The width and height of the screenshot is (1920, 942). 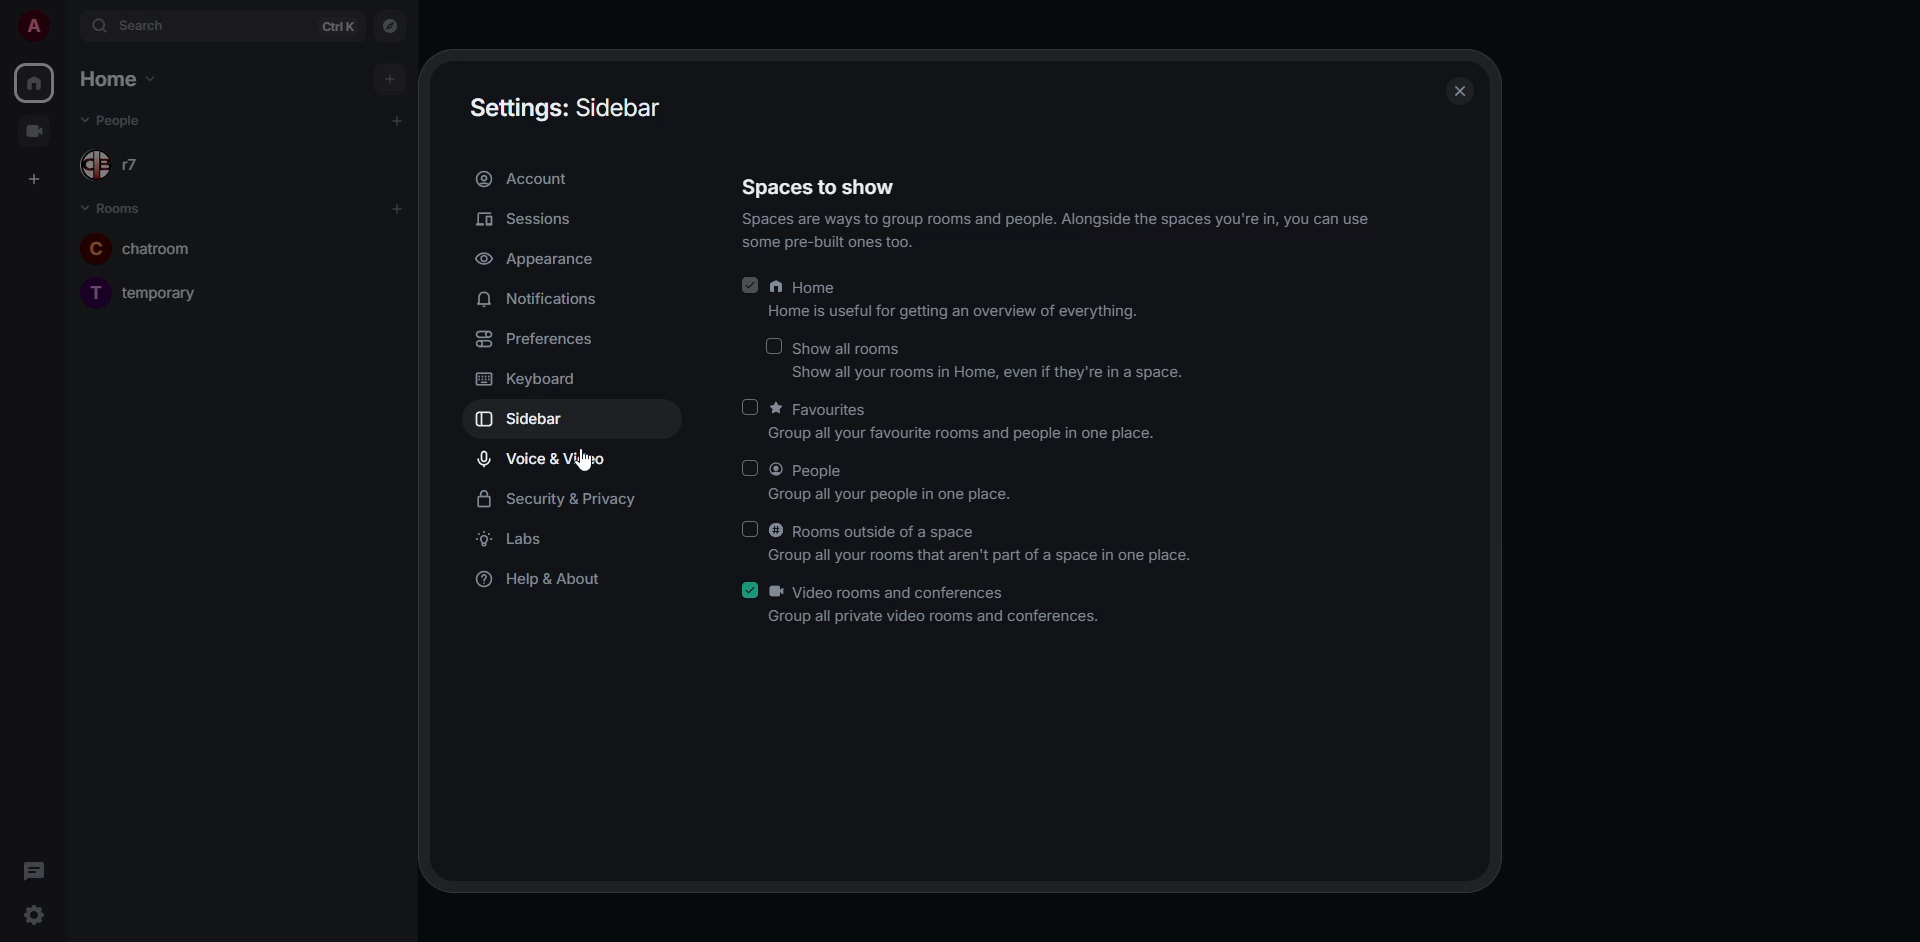 What do you see at coordinates (139, 249) in the screenshot?
I see `room` at bounding box center [139, 249].